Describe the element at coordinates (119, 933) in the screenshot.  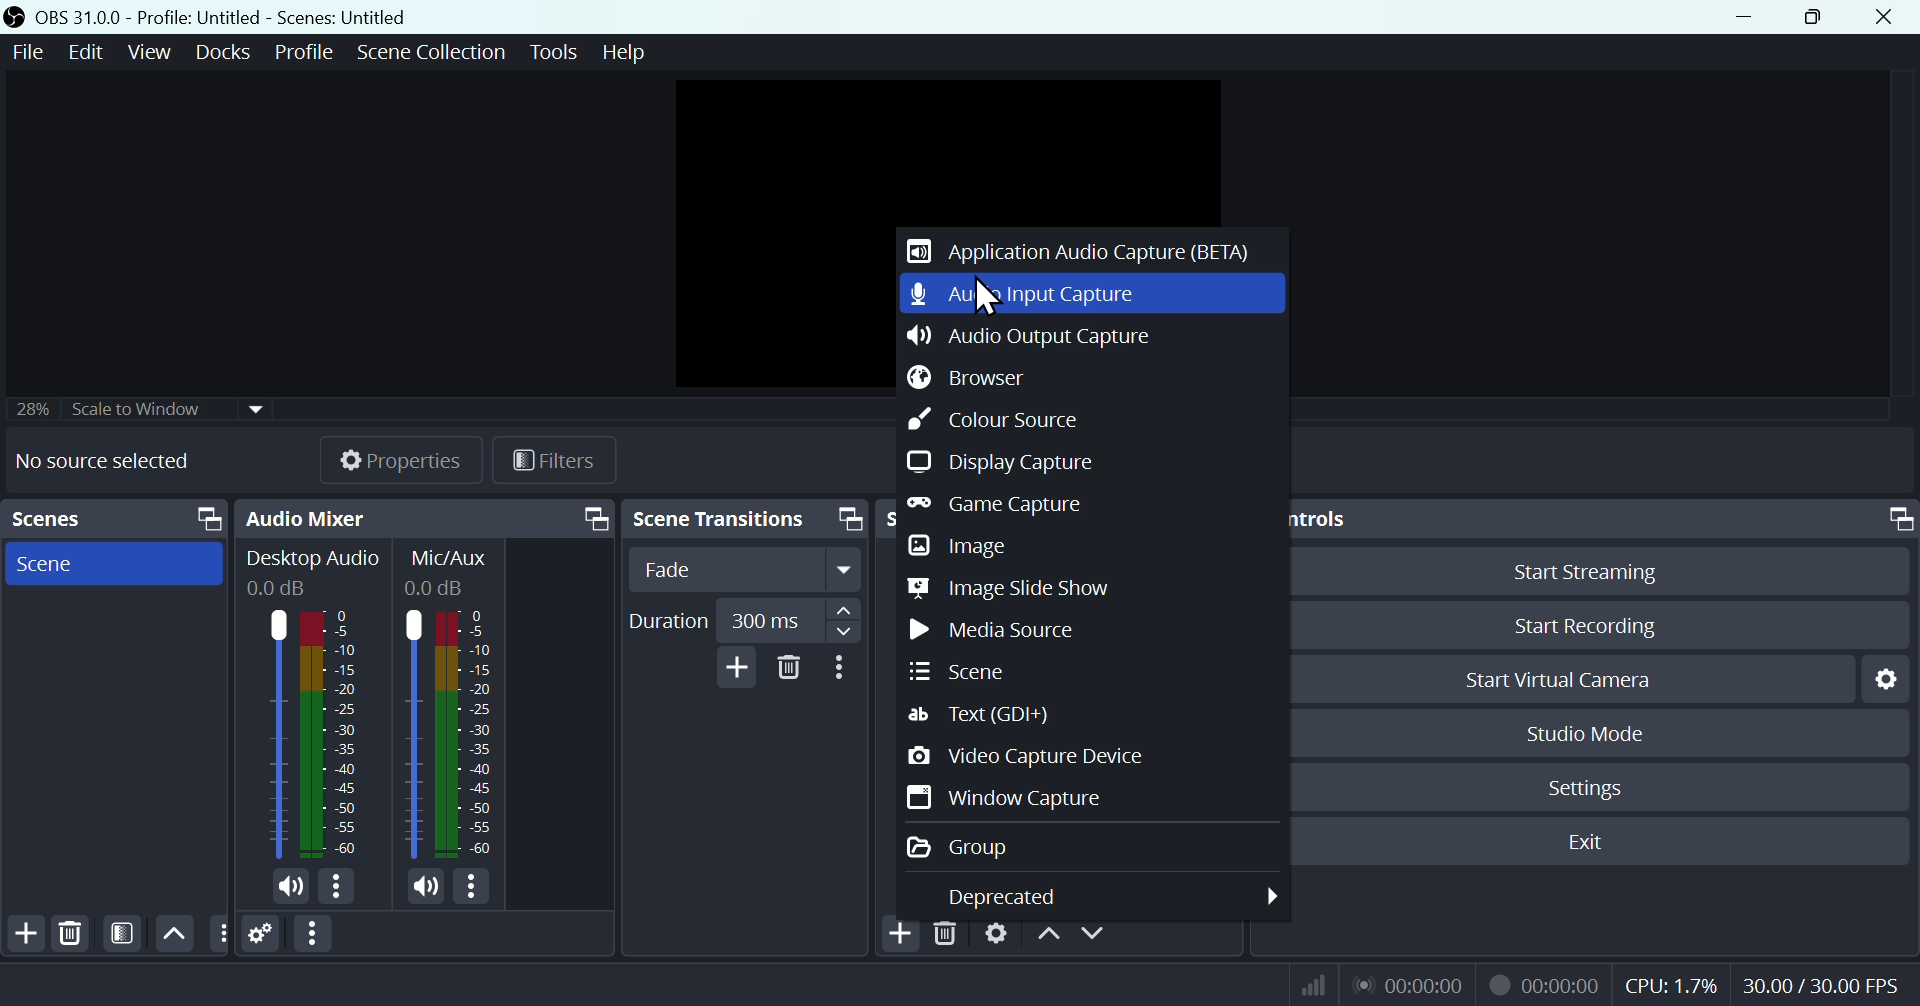
I see `FILTER` at that location.